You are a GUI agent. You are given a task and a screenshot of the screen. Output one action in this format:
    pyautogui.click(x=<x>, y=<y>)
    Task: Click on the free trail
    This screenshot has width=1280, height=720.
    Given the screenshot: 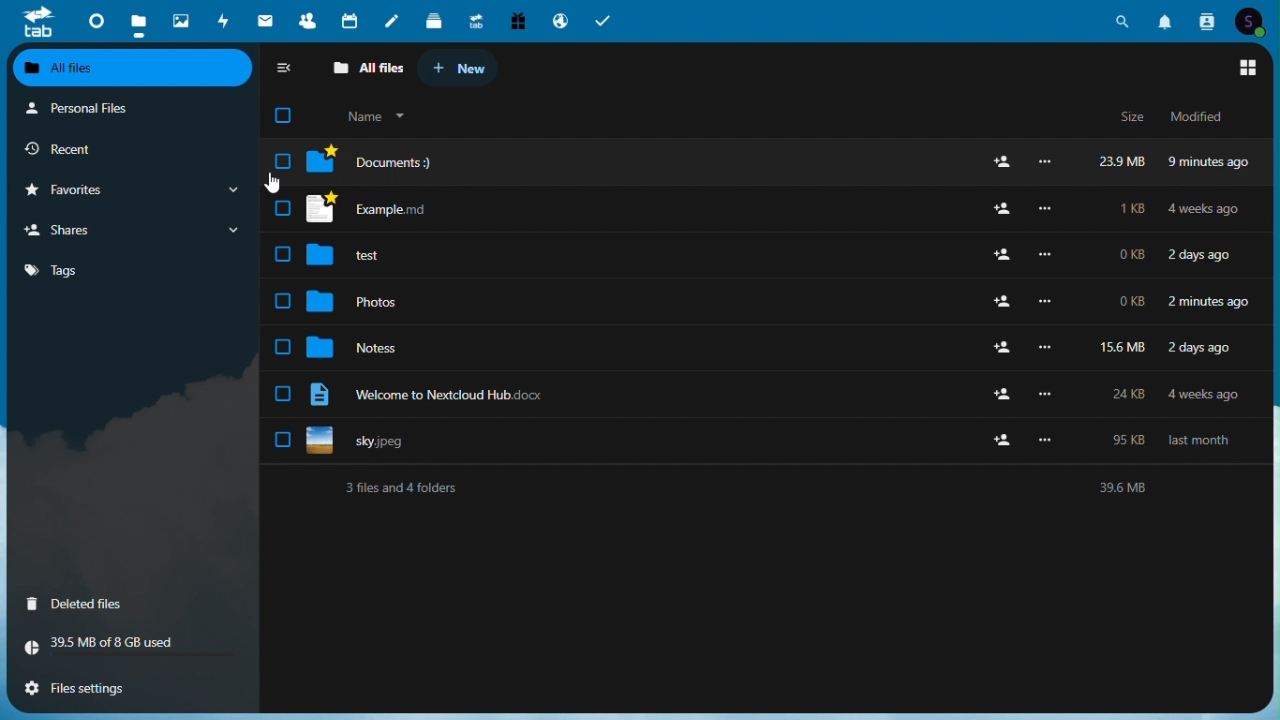 What is the action you would take?
    pyautogui.click(x=517, y=19)
    